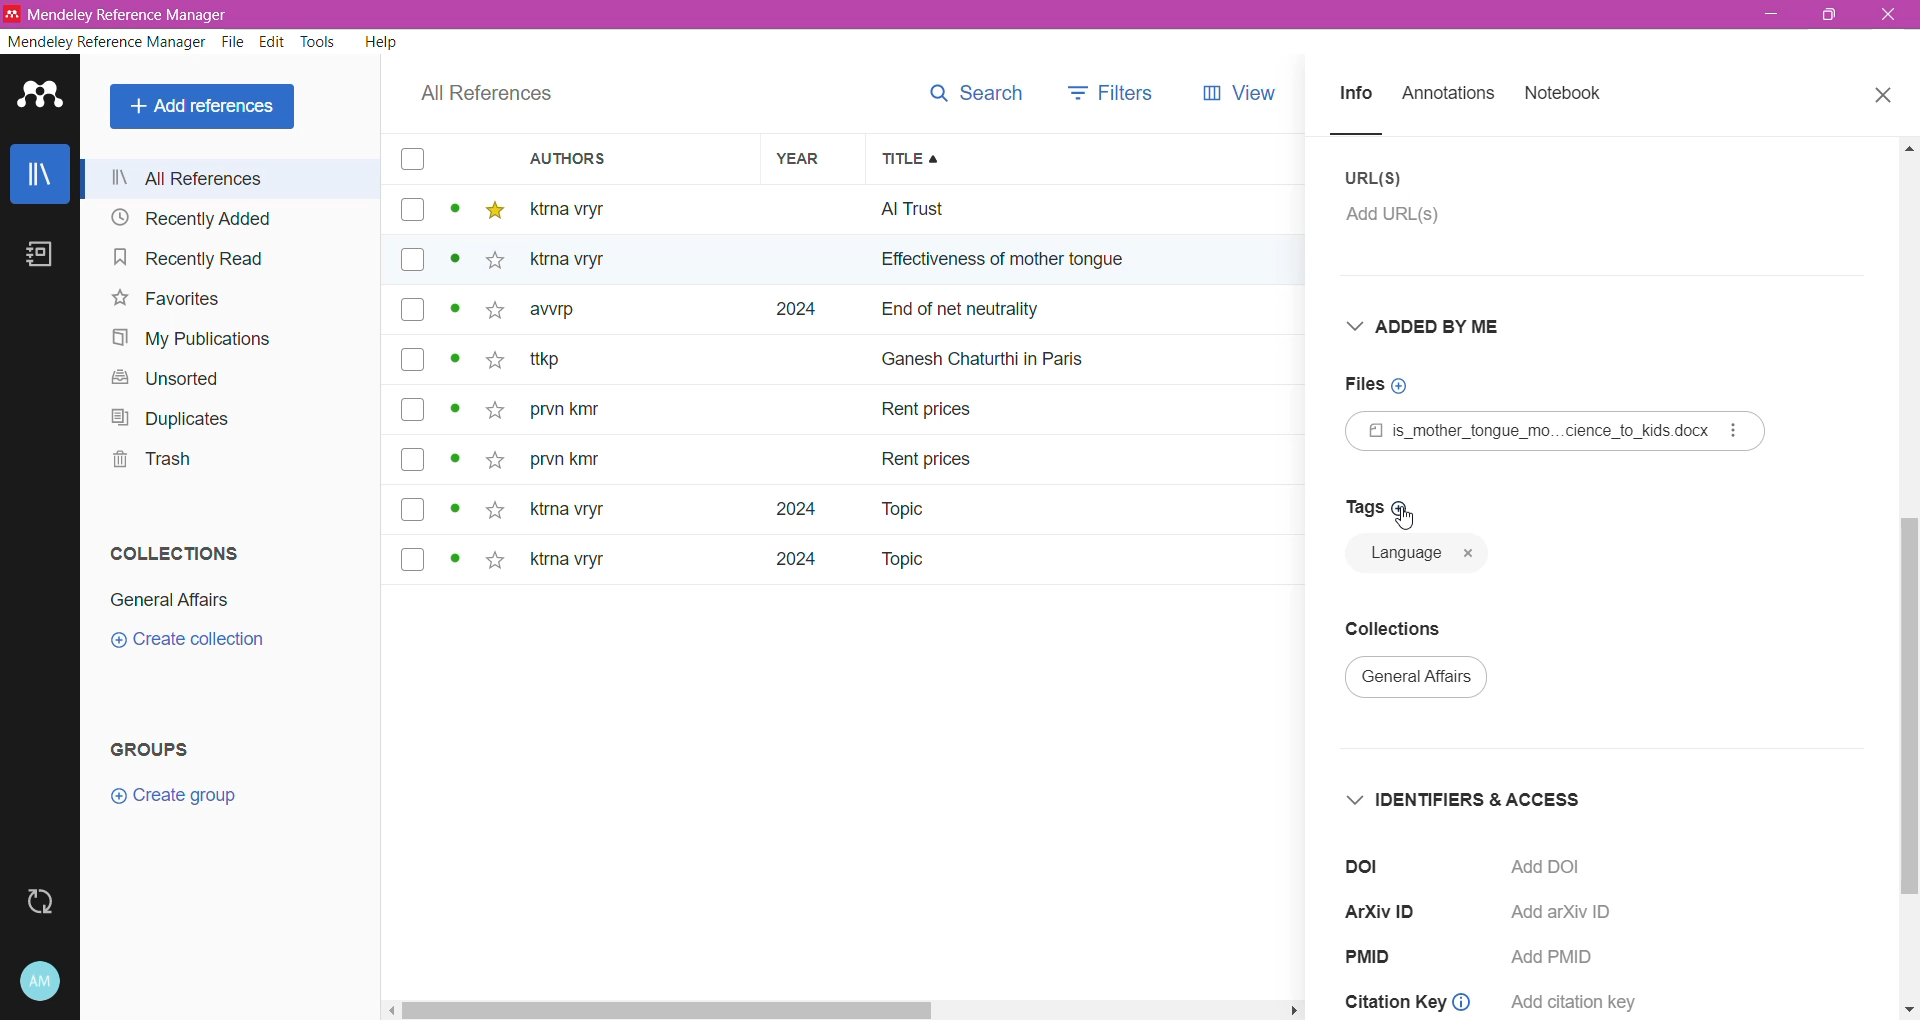  I want to click on dot , so click(449, 562).